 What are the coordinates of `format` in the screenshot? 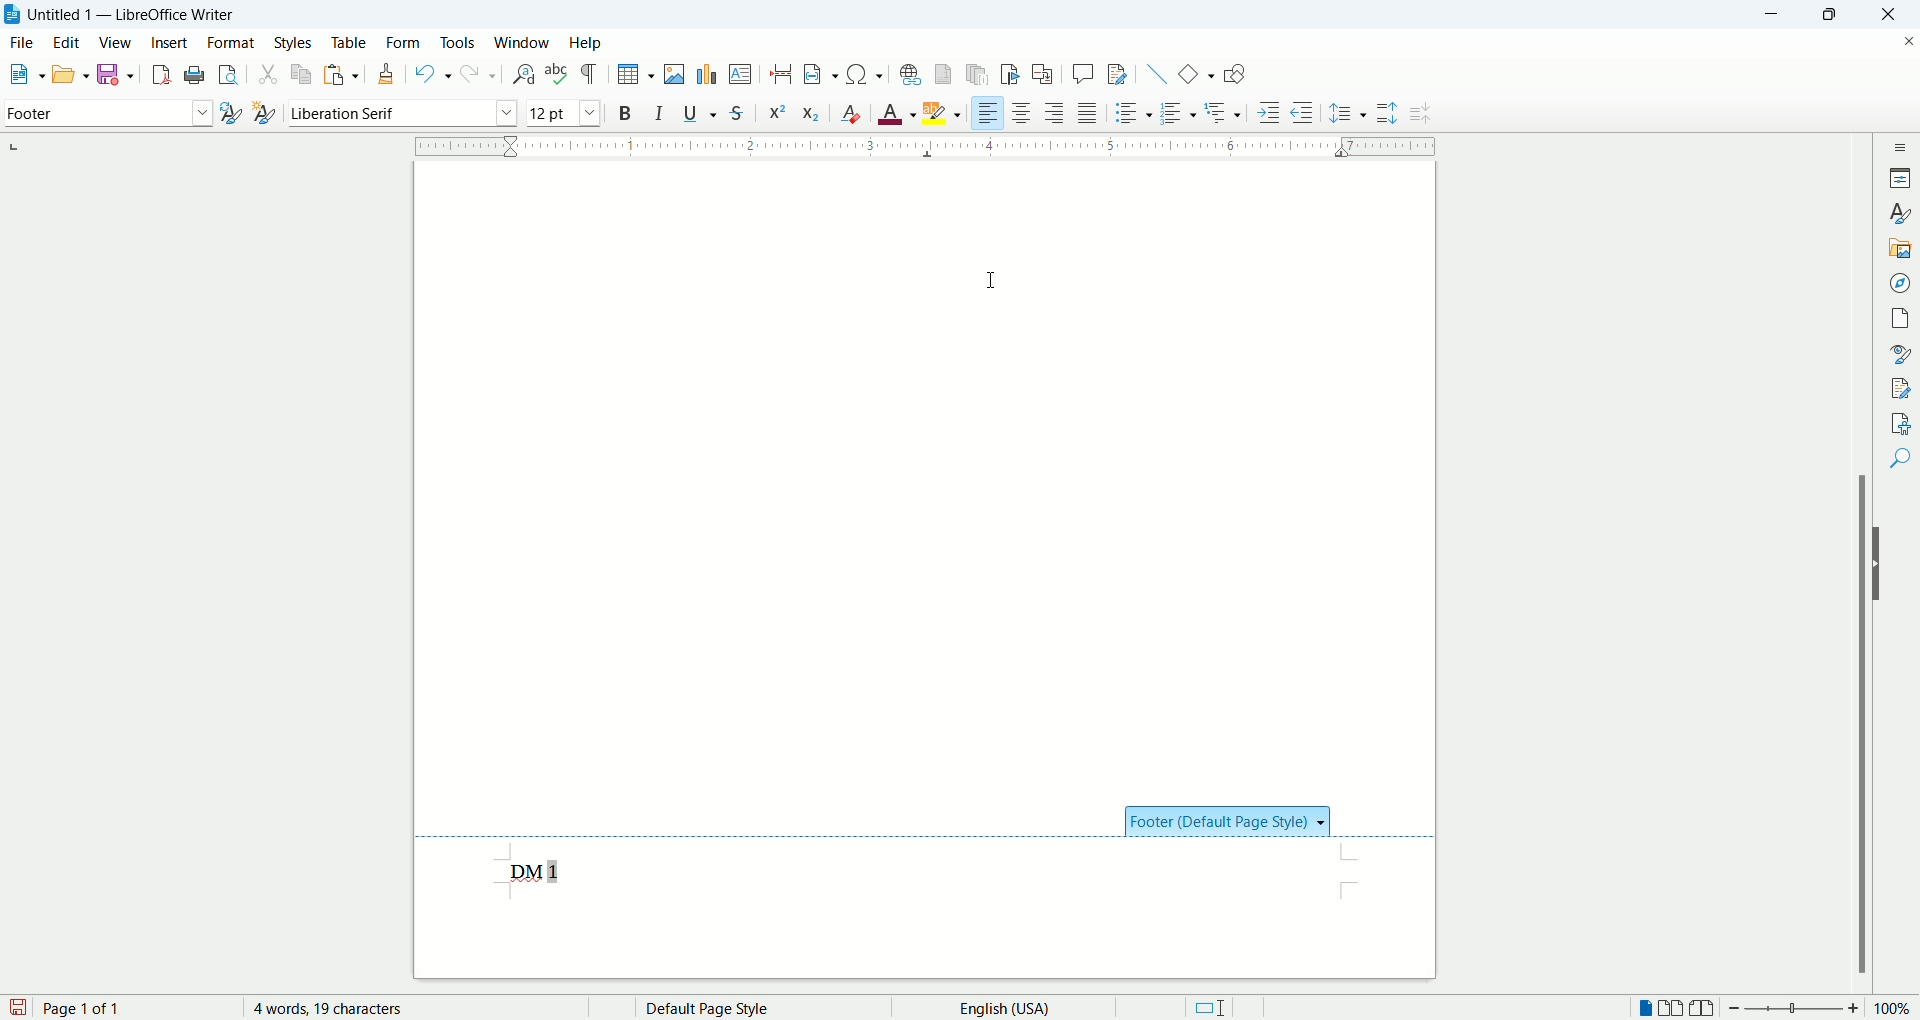 It's located at (230, 43).